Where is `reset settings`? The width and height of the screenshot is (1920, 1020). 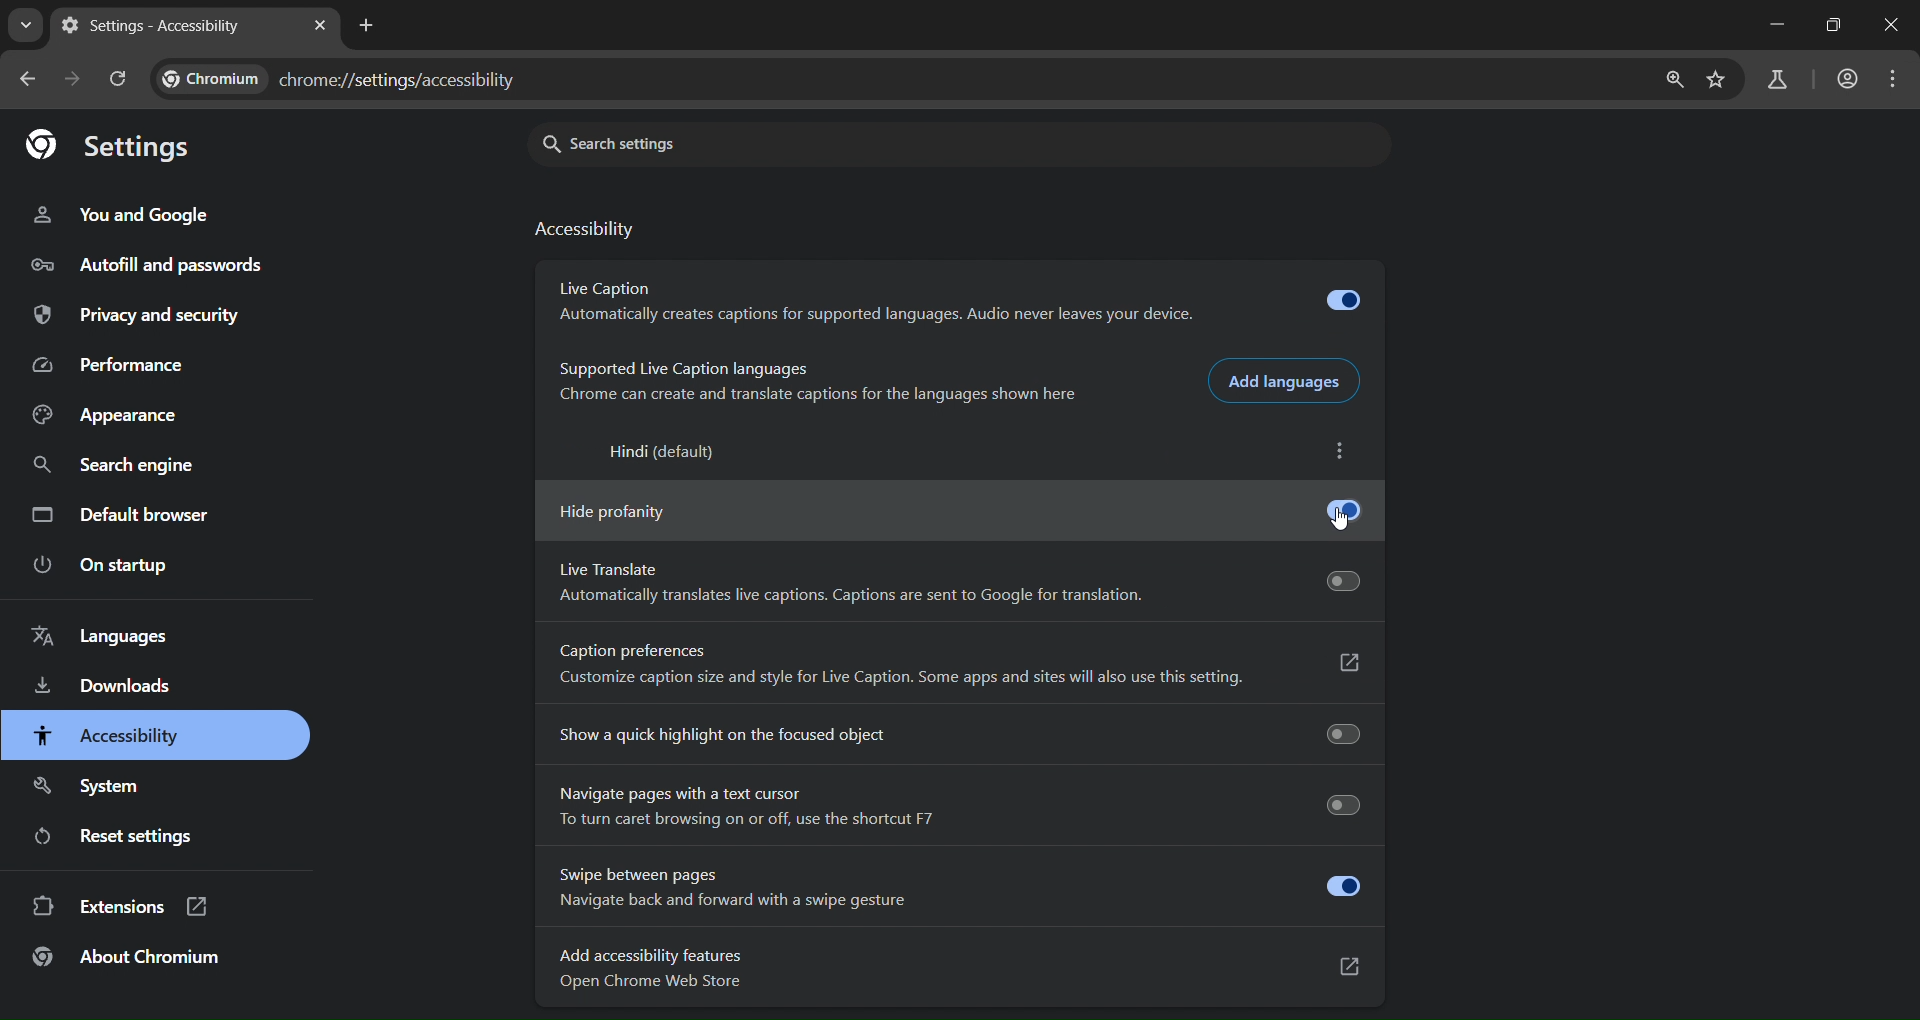
reset settings is located at coordinates (145, 837).